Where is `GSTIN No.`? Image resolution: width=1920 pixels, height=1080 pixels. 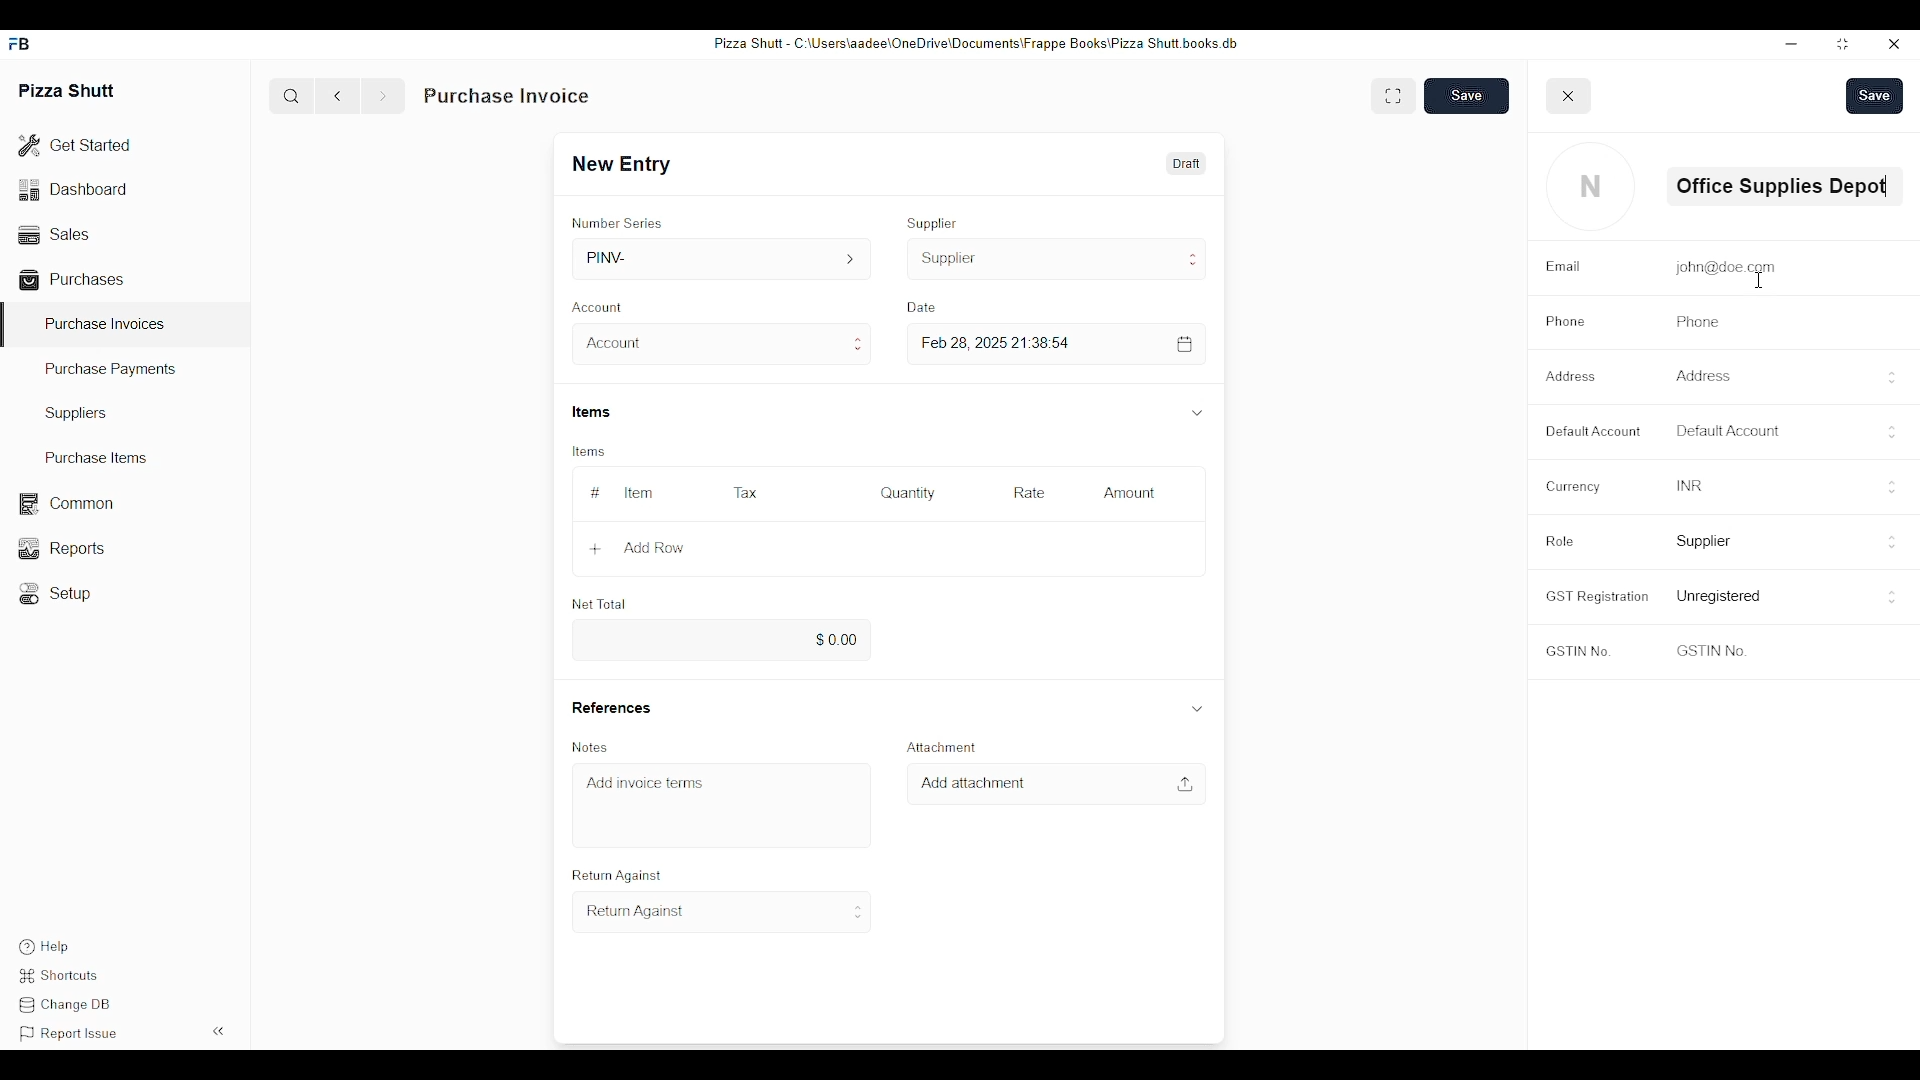 GSTIN No. is located at coordinates (1577, 653).